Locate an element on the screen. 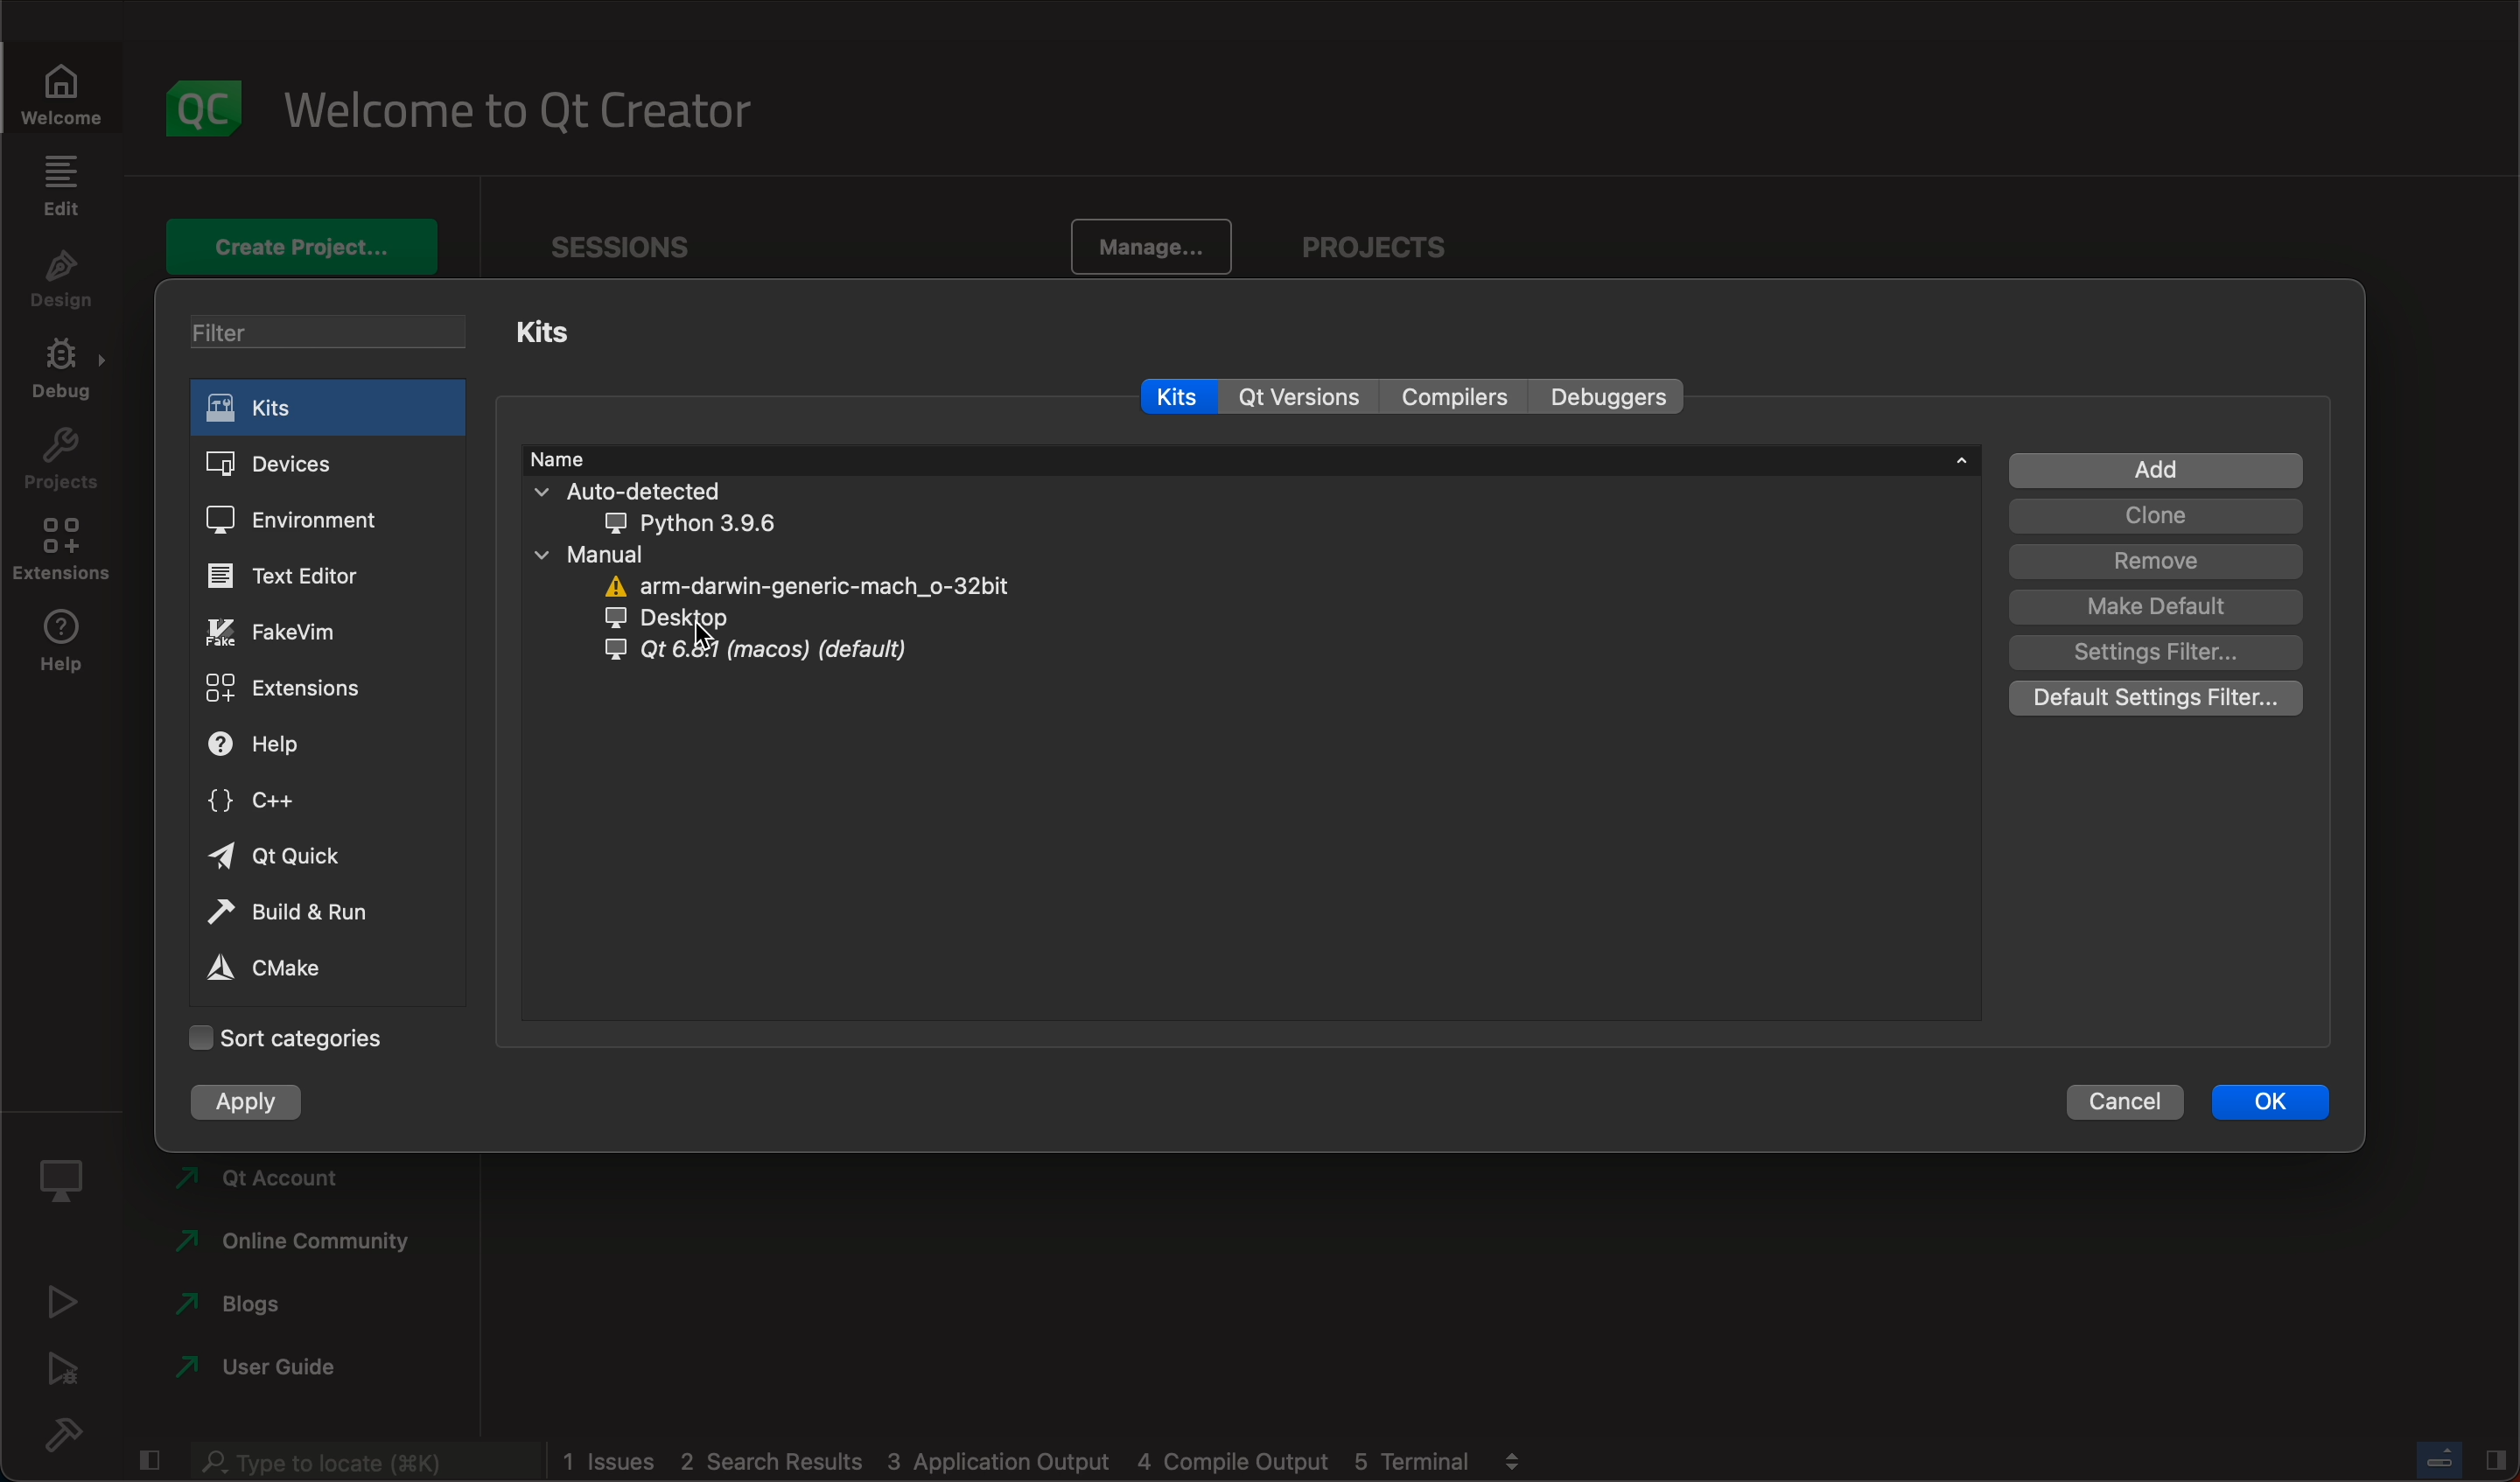 This screenshot has height=1482, width=2520. projects is located at coordinates (59, 467).